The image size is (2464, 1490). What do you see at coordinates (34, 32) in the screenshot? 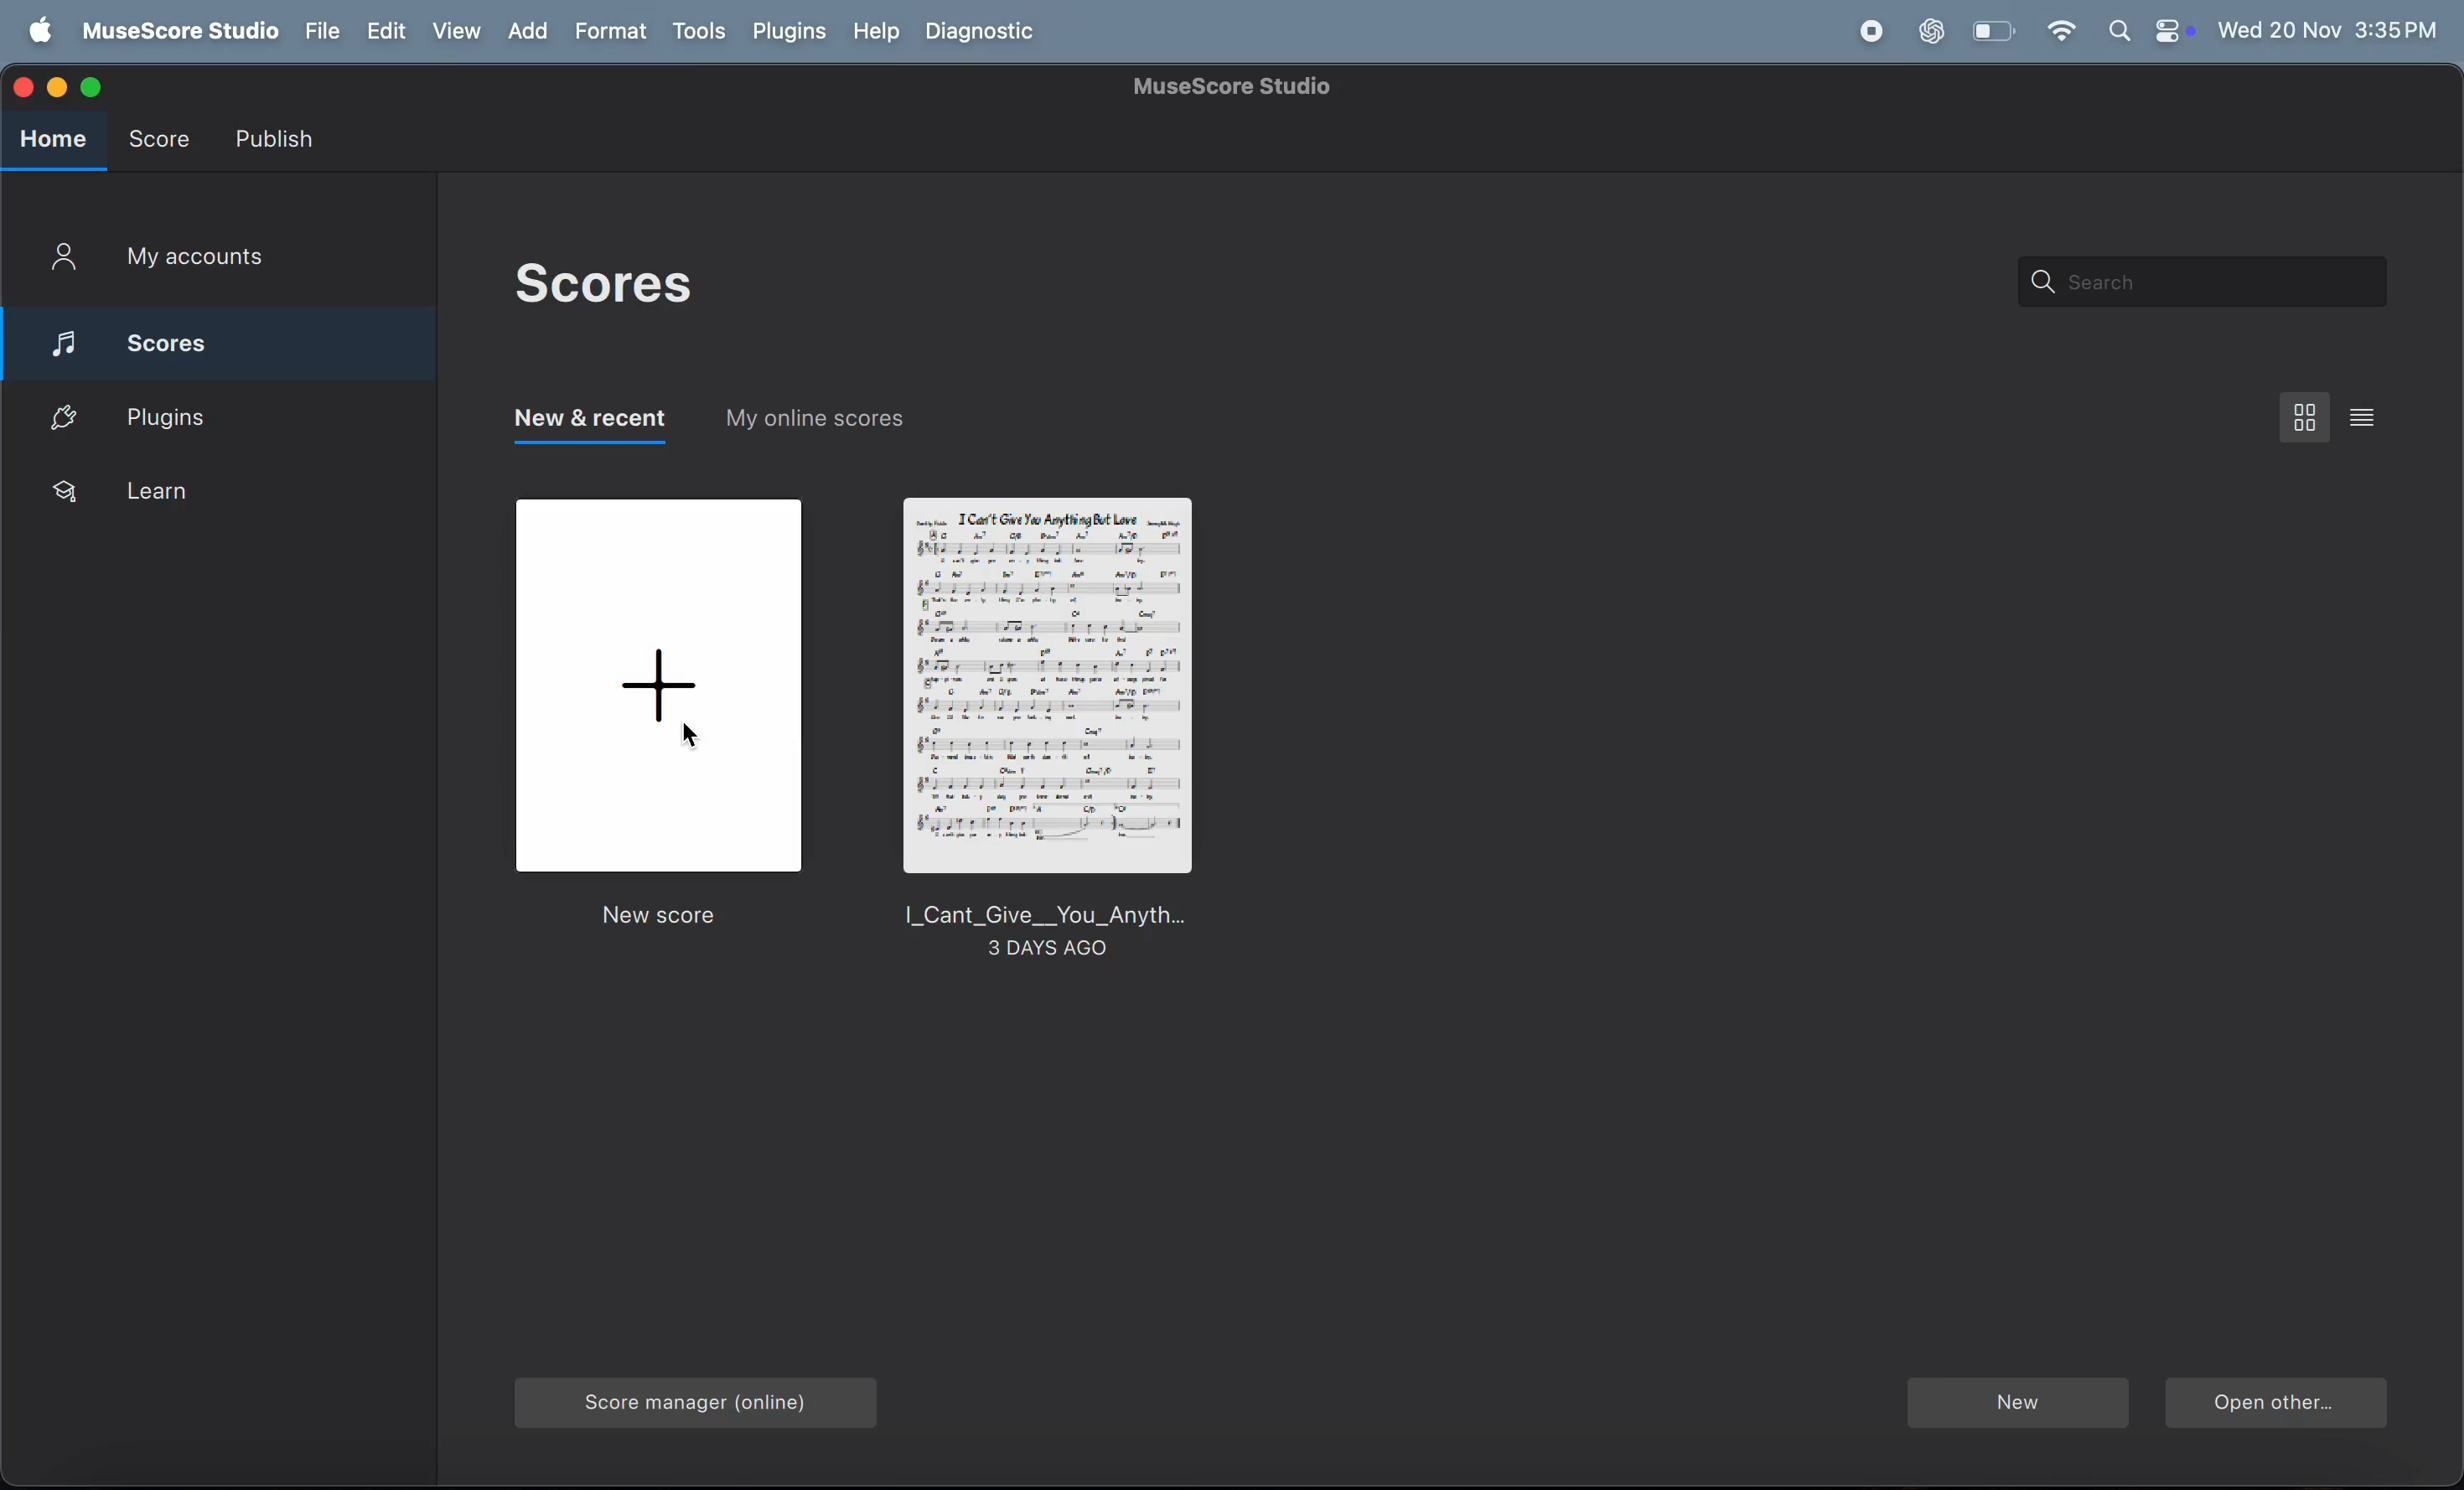
I see `apple menu` at bounding box center [34, 32].